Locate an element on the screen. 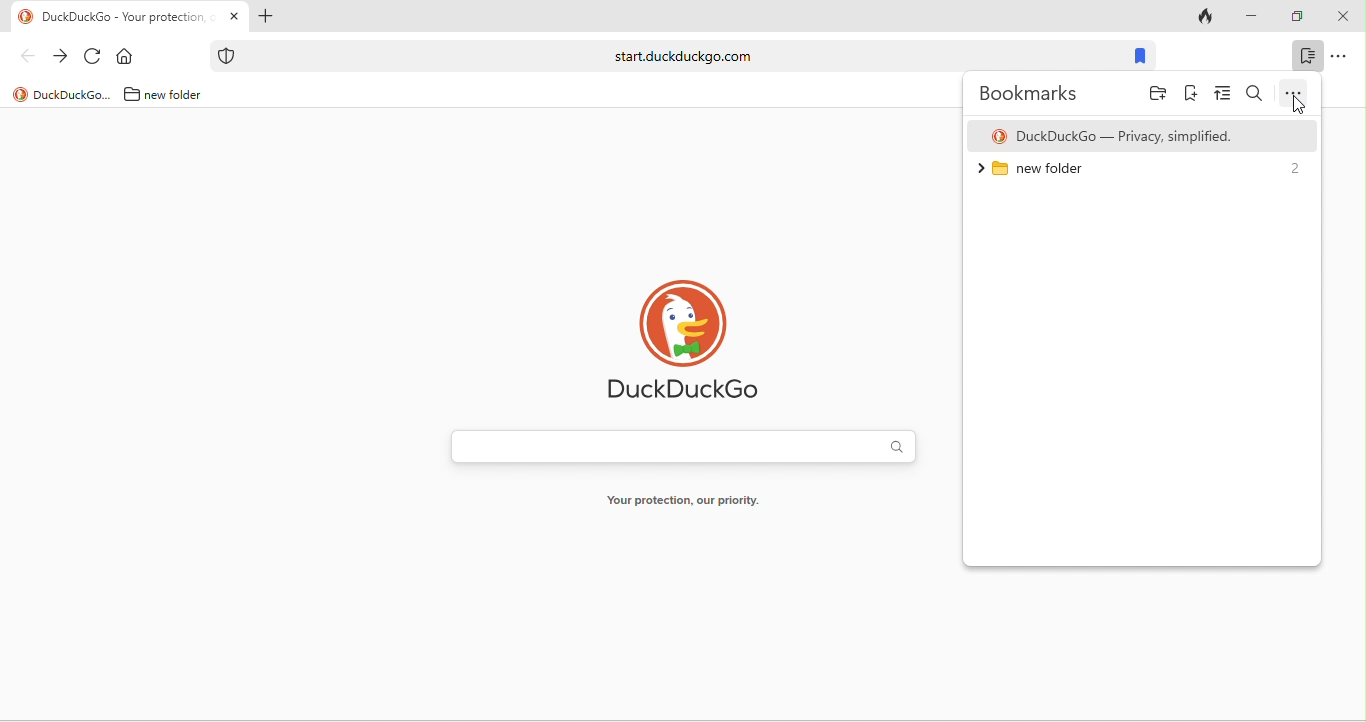  add tab is located at coordinates (264, 18).